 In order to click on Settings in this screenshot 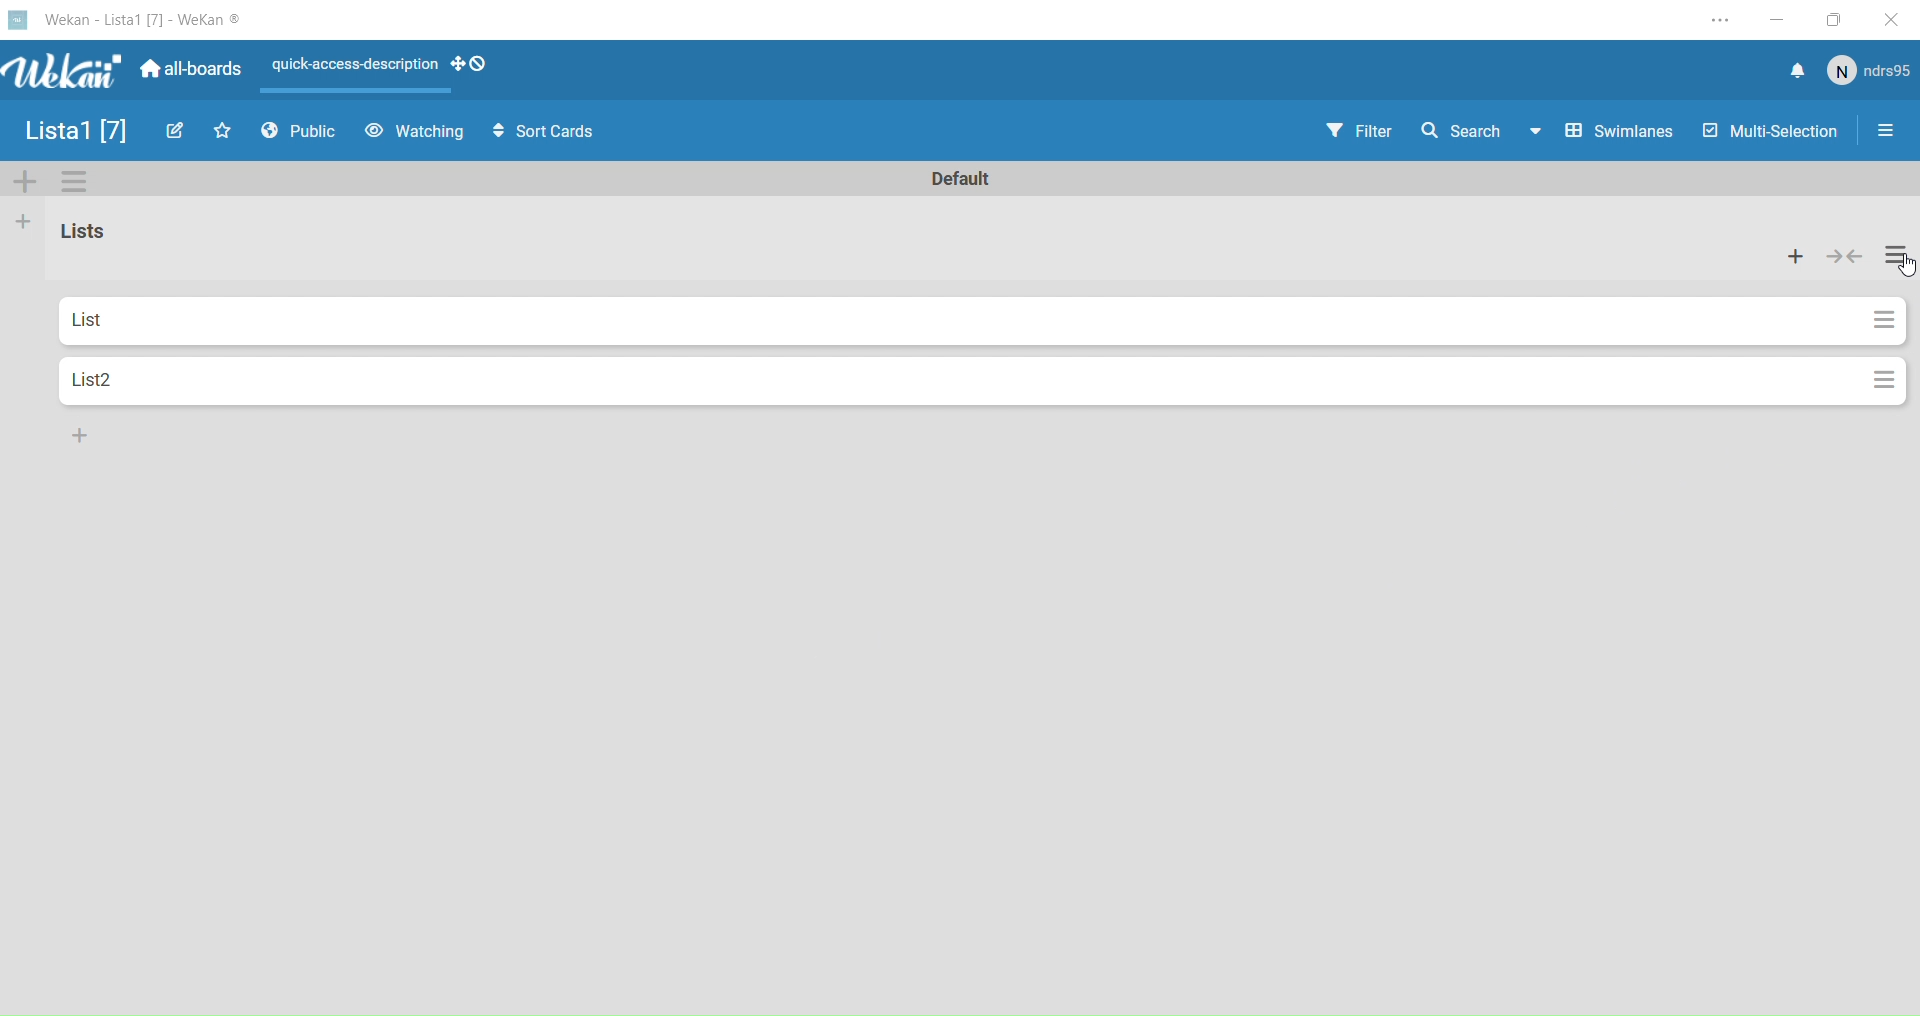, I will do `click(1889, 129)`.